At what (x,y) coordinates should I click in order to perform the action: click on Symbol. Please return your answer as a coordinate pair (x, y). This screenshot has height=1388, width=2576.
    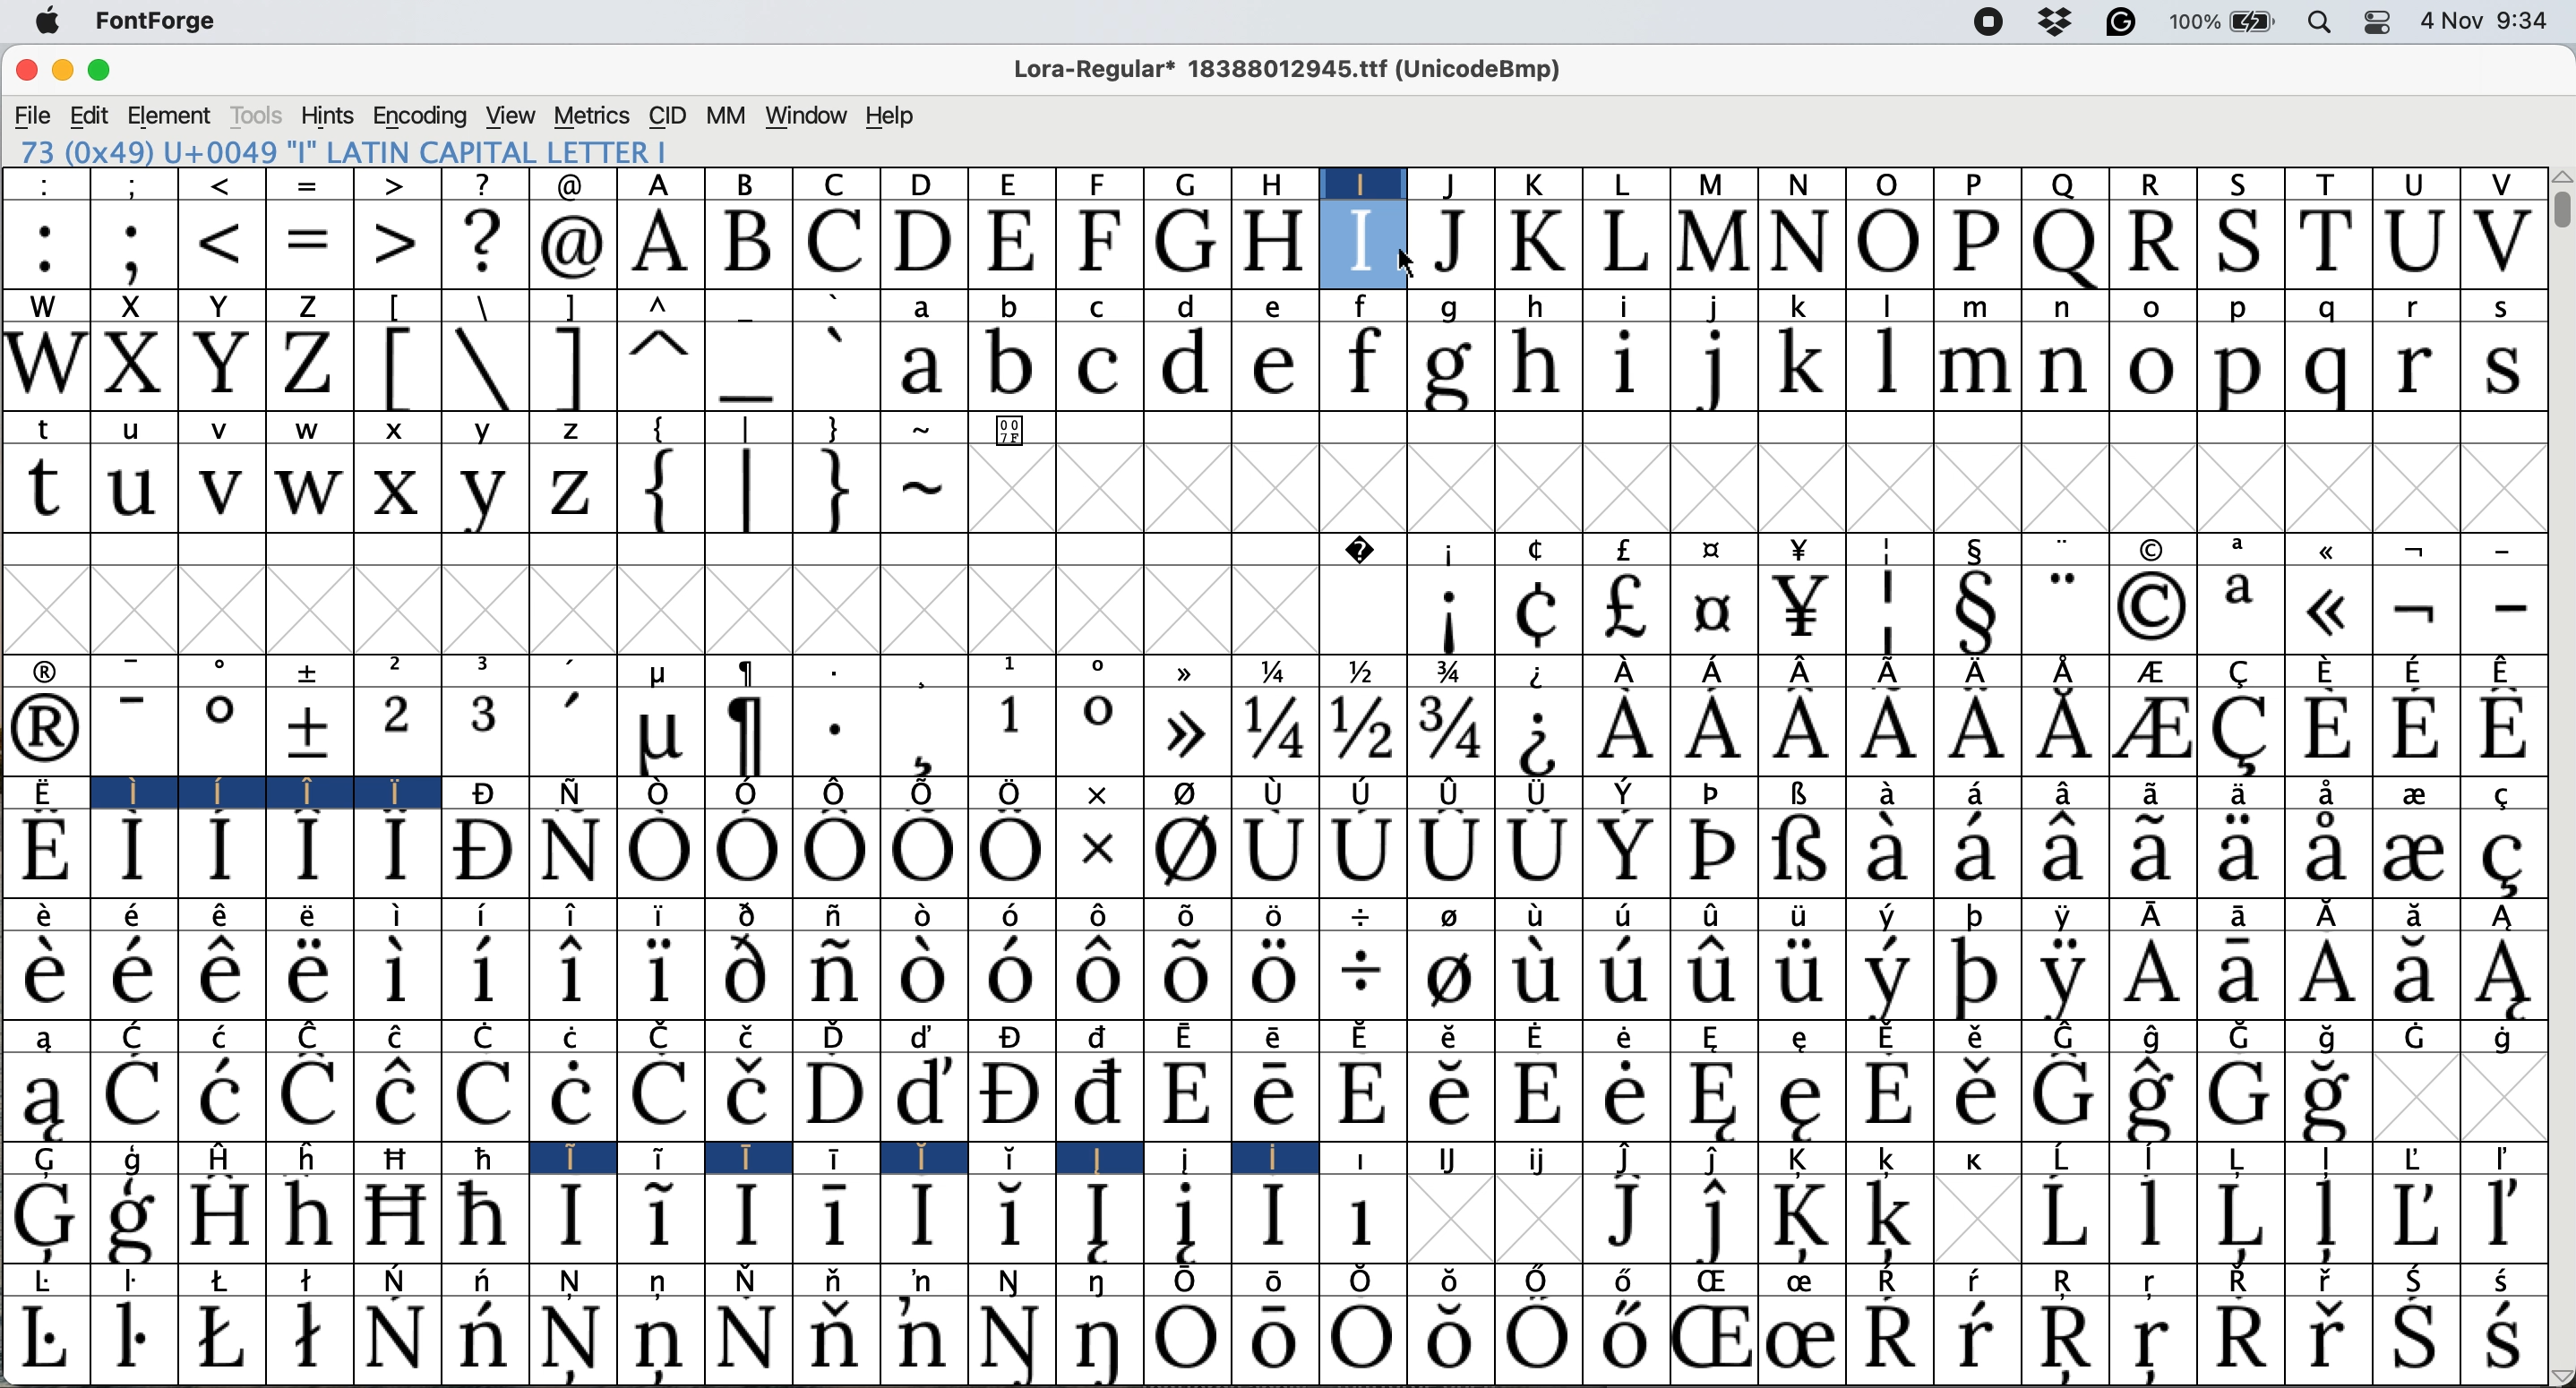
    Looking at the image, I should click on (226, 1035).